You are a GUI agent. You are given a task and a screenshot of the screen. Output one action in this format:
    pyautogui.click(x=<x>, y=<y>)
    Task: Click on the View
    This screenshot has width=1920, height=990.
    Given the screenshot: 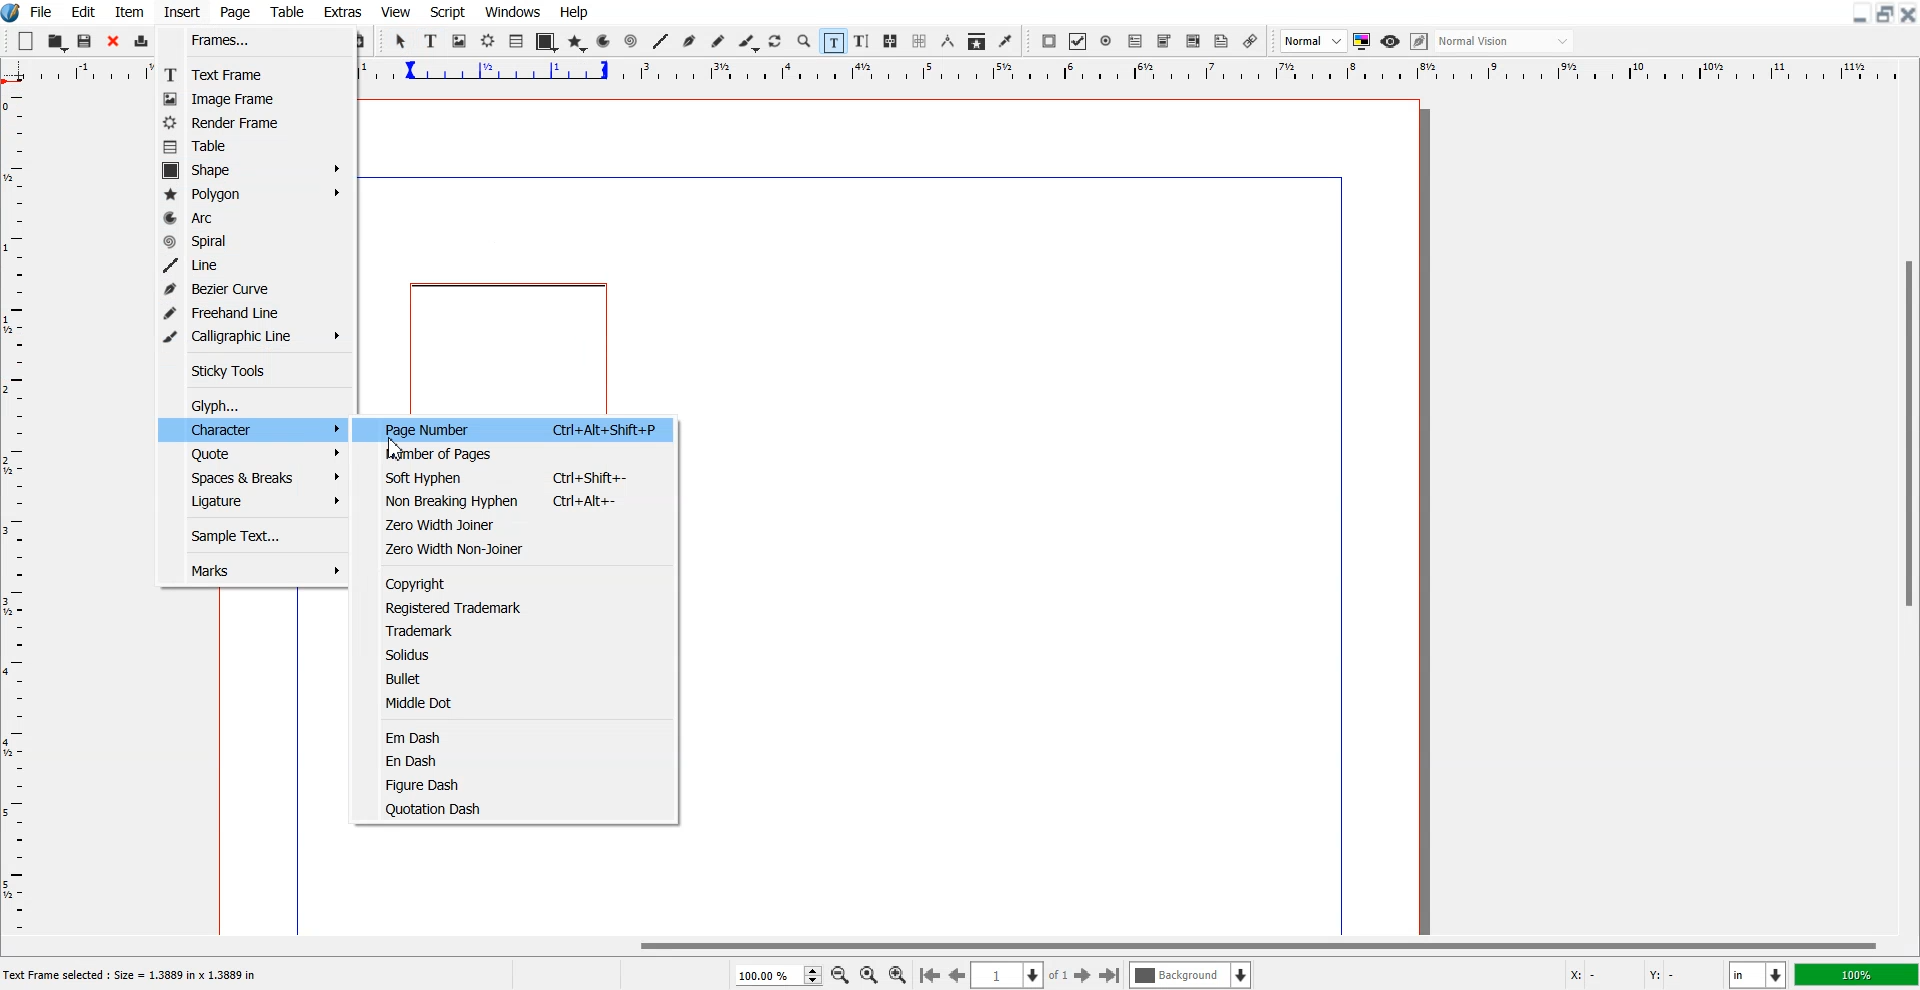 What is the action you would take?
    pyautogui.click(x=397, y=11)
    